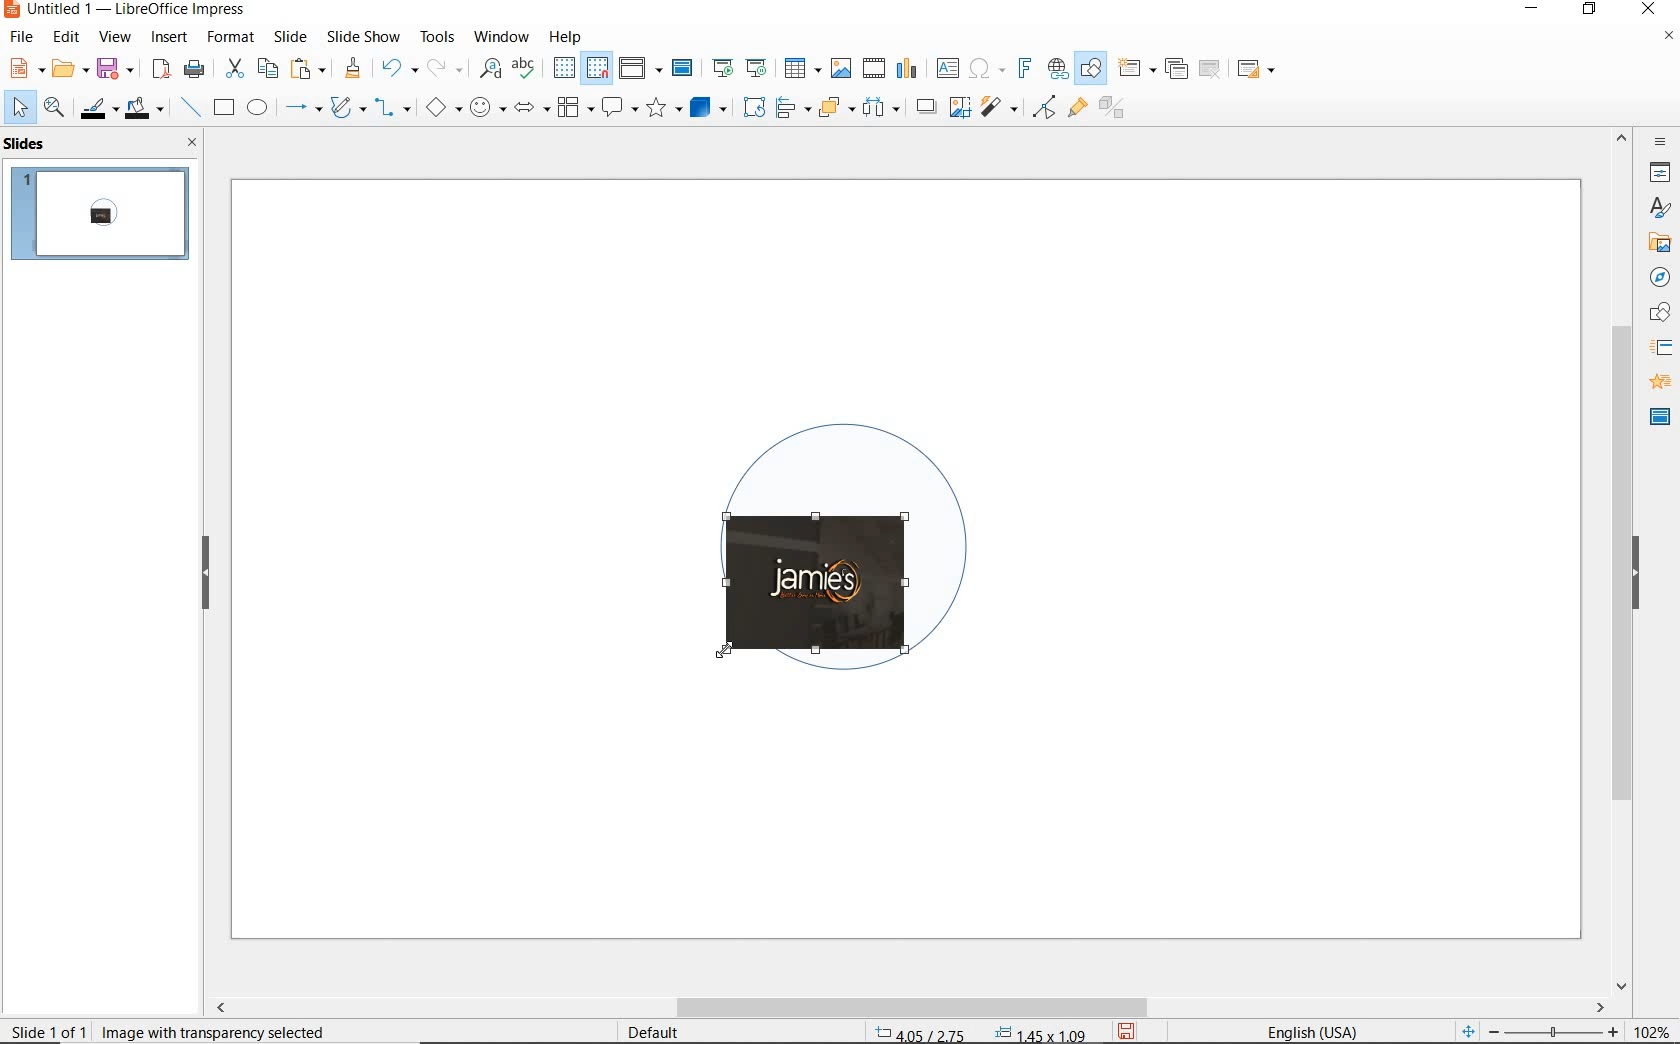 The height and width of the screenshot is (1044, 1680). Describe the element at coordinates (925, 105) in the screenshot. I see `shadow` at that location.